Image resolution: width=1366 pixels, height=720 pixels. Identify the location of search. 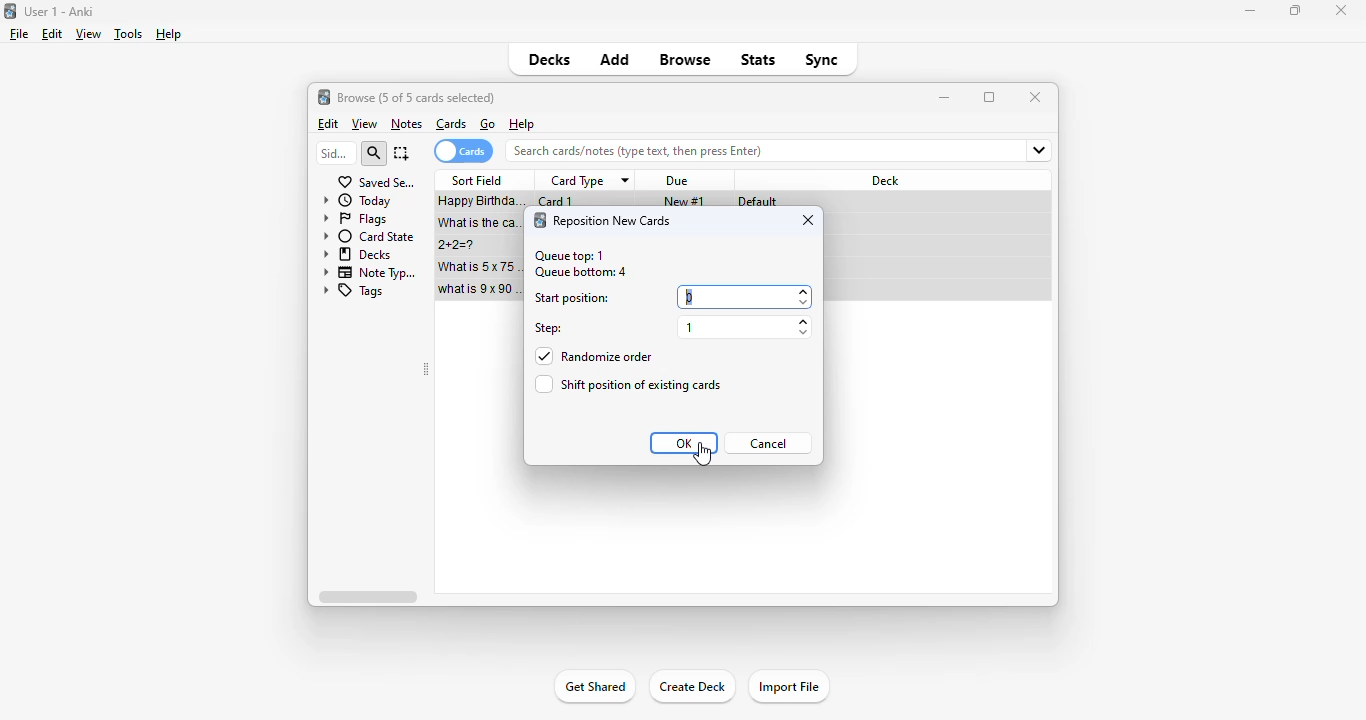
(373, 154).